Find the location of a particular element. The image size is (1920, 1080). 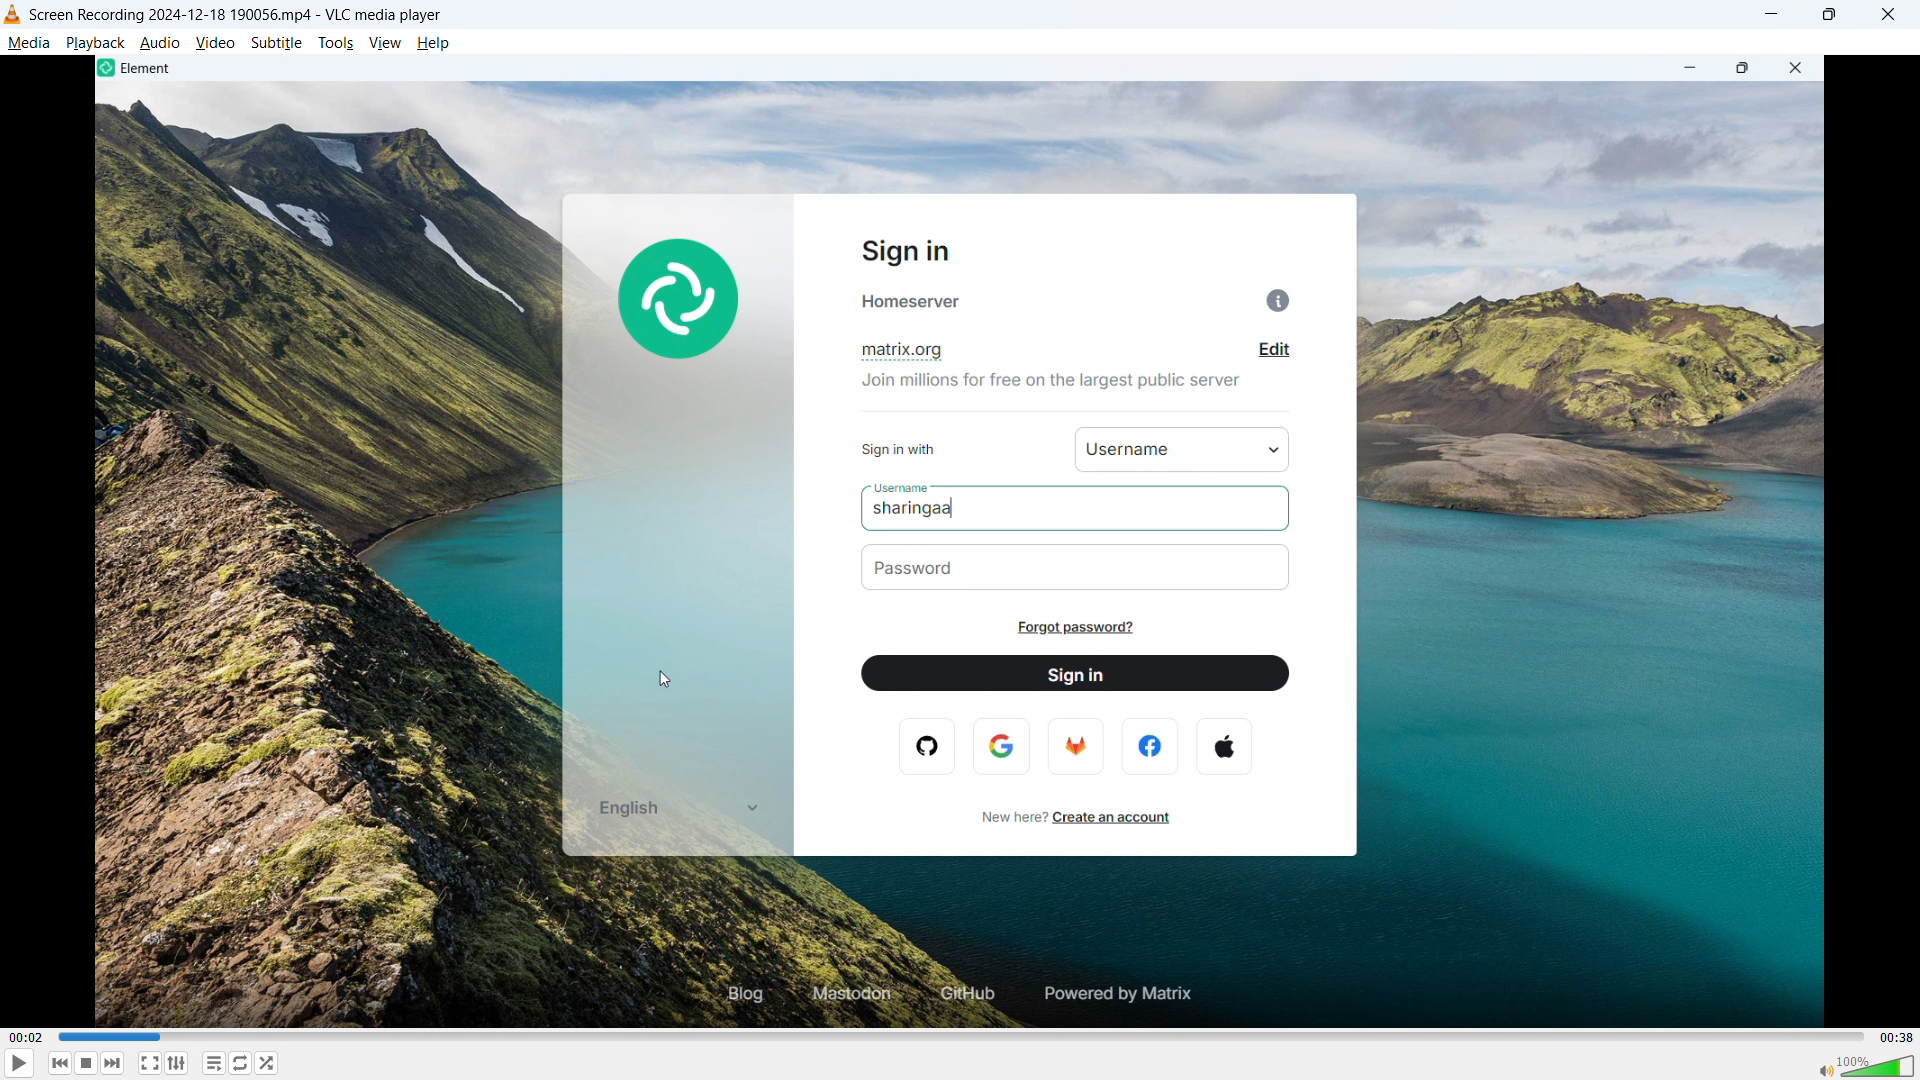

Sign in with is located at coordinates (911, 448).